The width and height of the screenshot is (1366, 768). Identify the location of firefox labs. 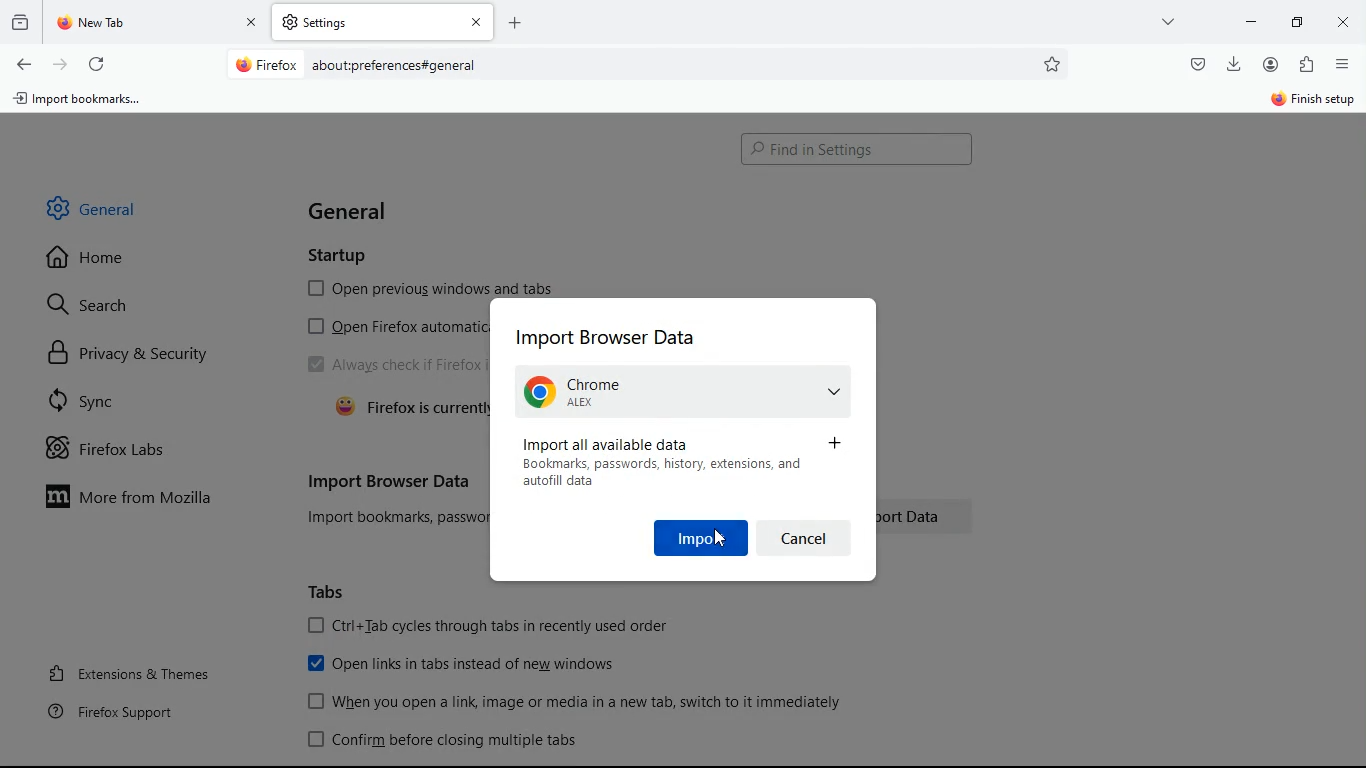
(125, 448).